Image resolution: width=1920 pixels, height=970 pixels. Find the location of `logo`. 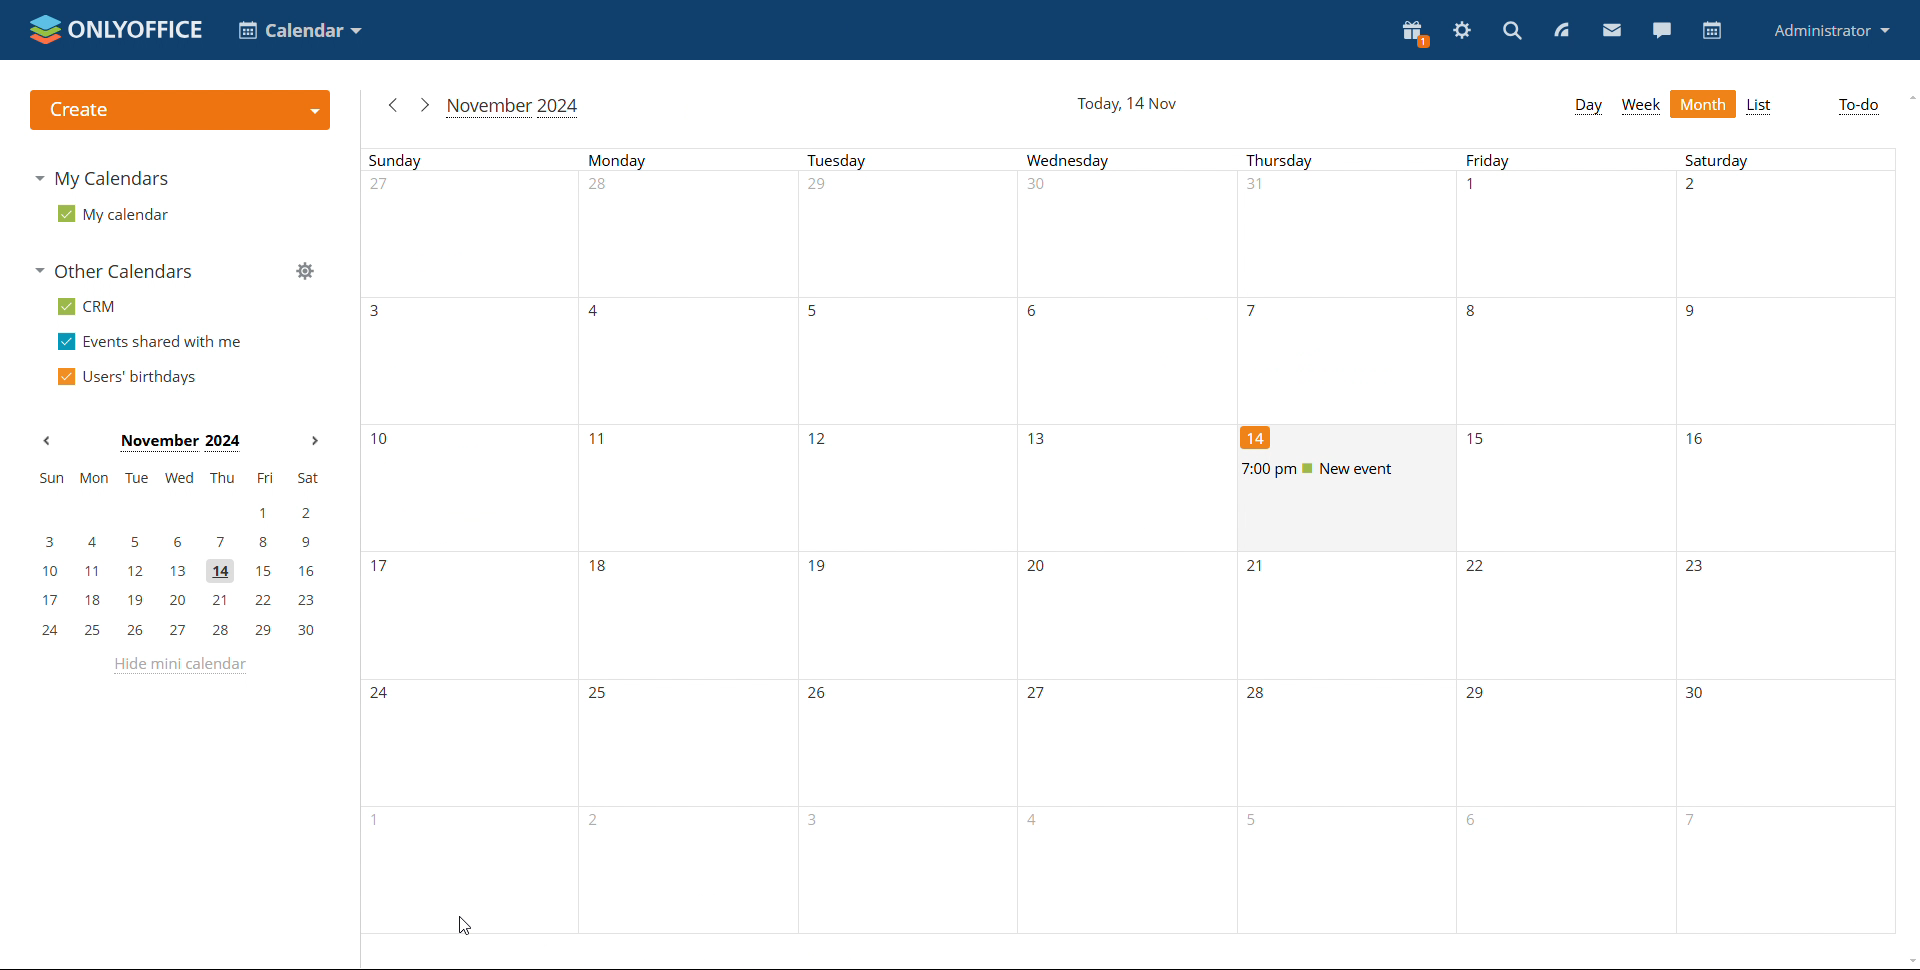

logo is located at coordinates (182, 110).